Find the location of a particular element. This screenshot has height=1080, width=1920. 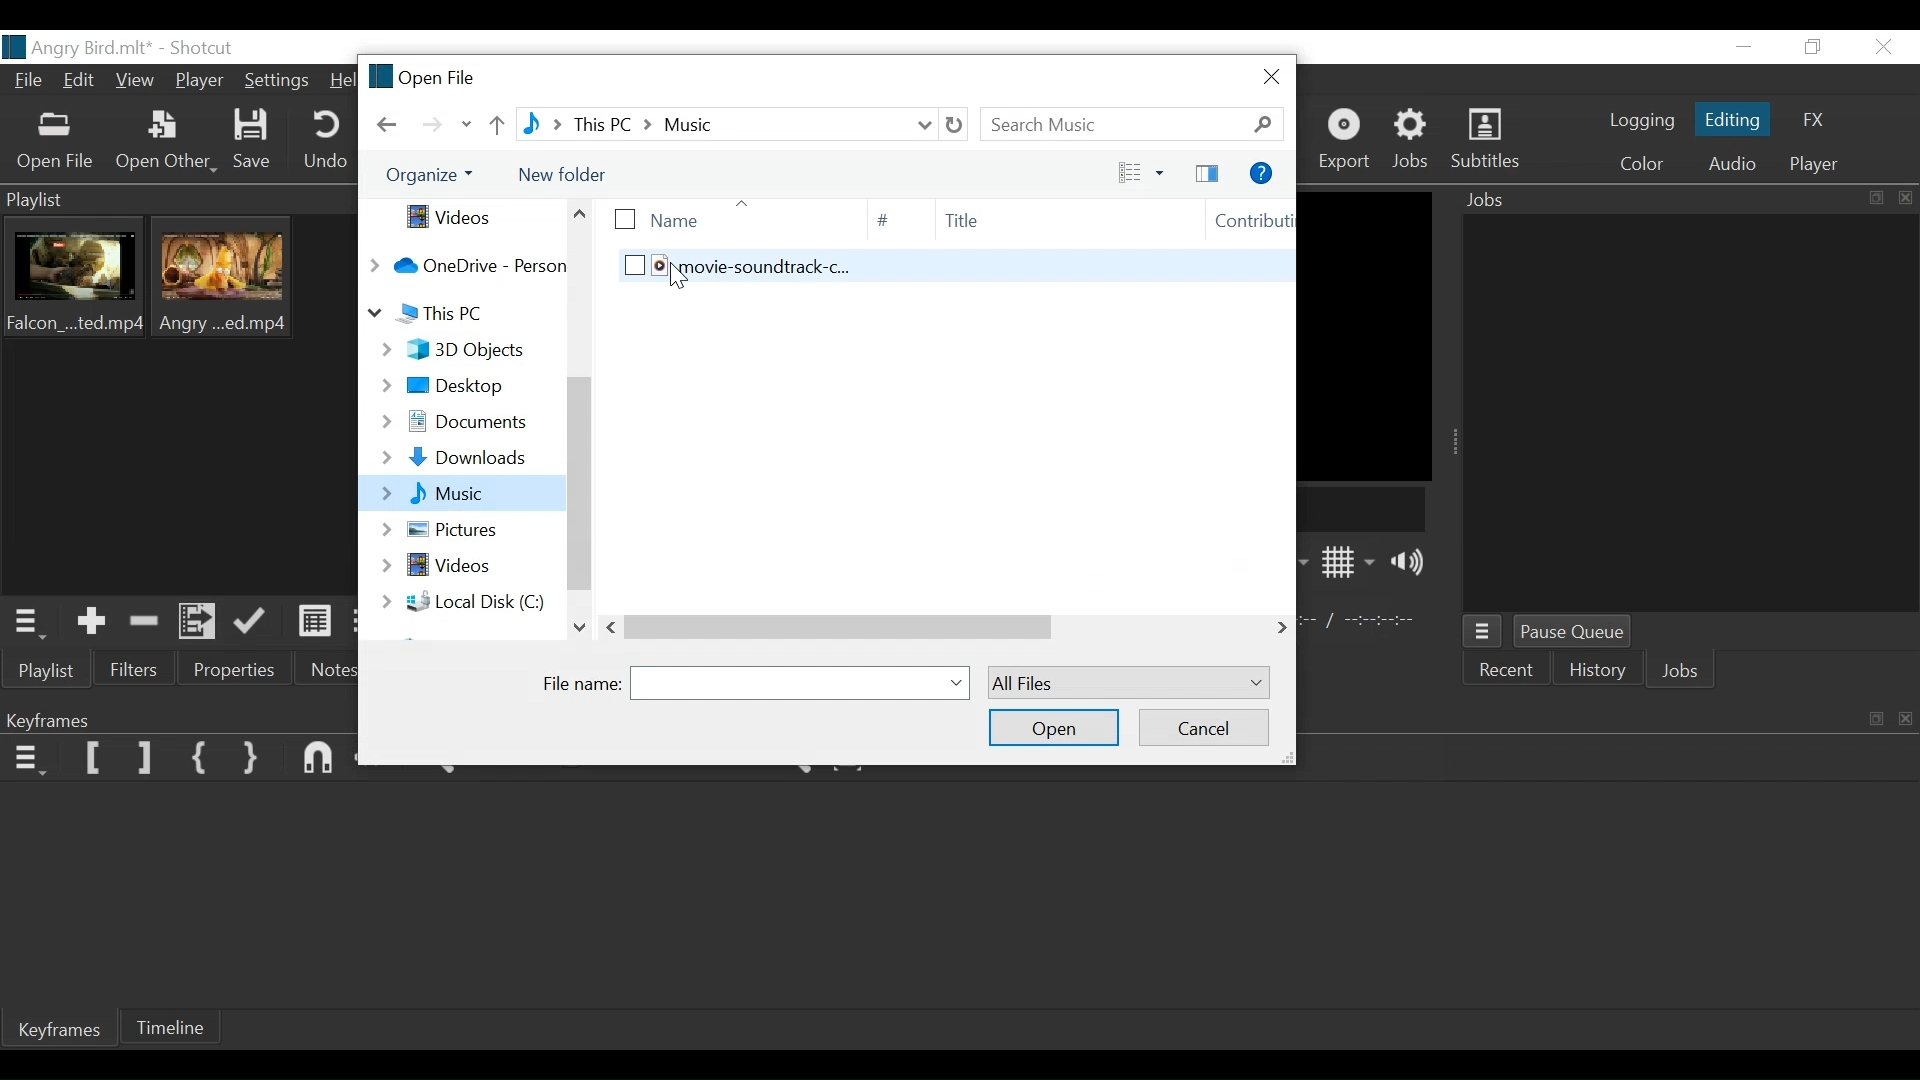

Jobs Panel is located at coordinates (1689, 415).